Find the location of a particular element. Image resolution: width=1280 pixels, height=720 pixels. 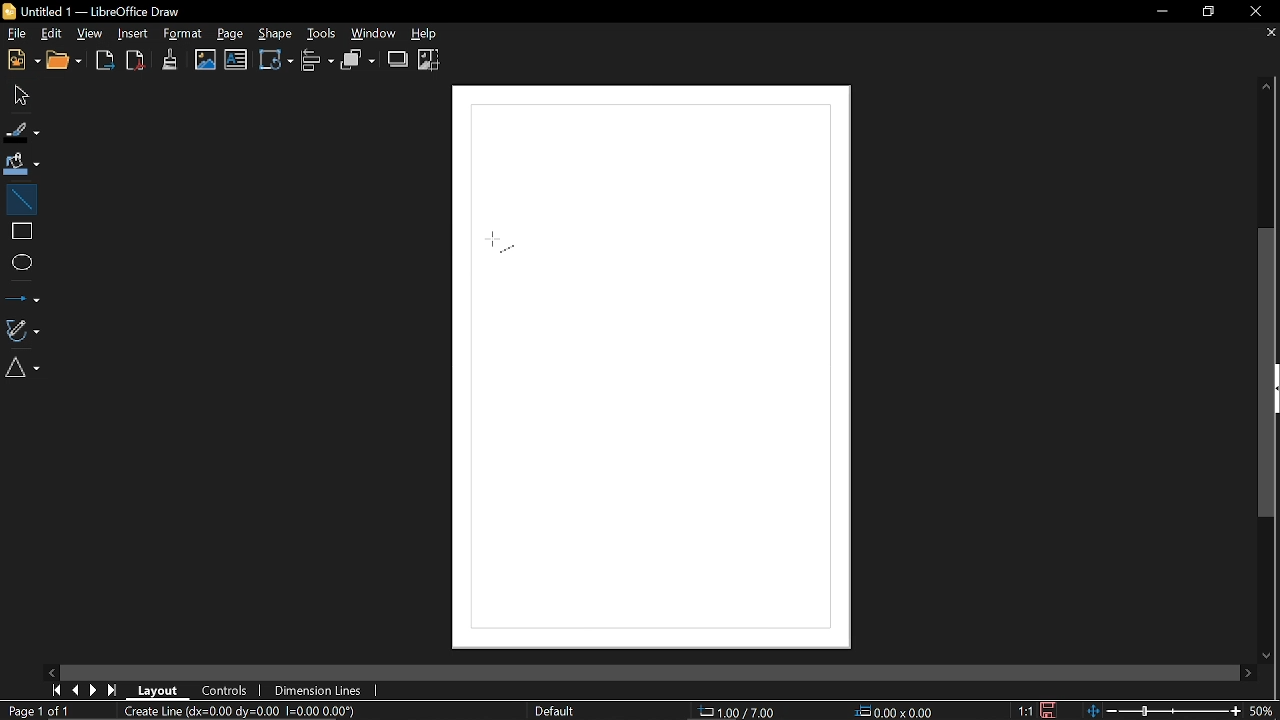

Last Page is located at coordinates (113, 690).